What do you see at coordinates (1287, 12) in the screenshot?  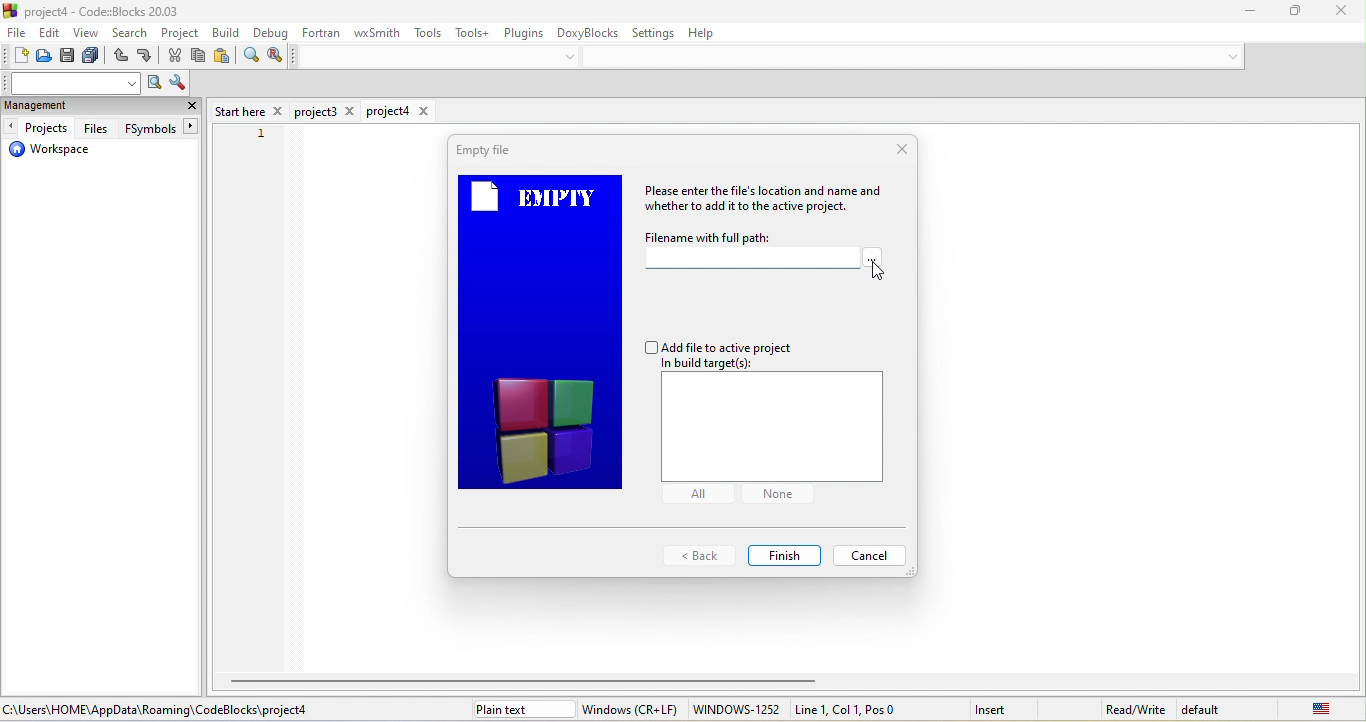 I see `Minimize/Maximize` at bounding box center [1287, 12].